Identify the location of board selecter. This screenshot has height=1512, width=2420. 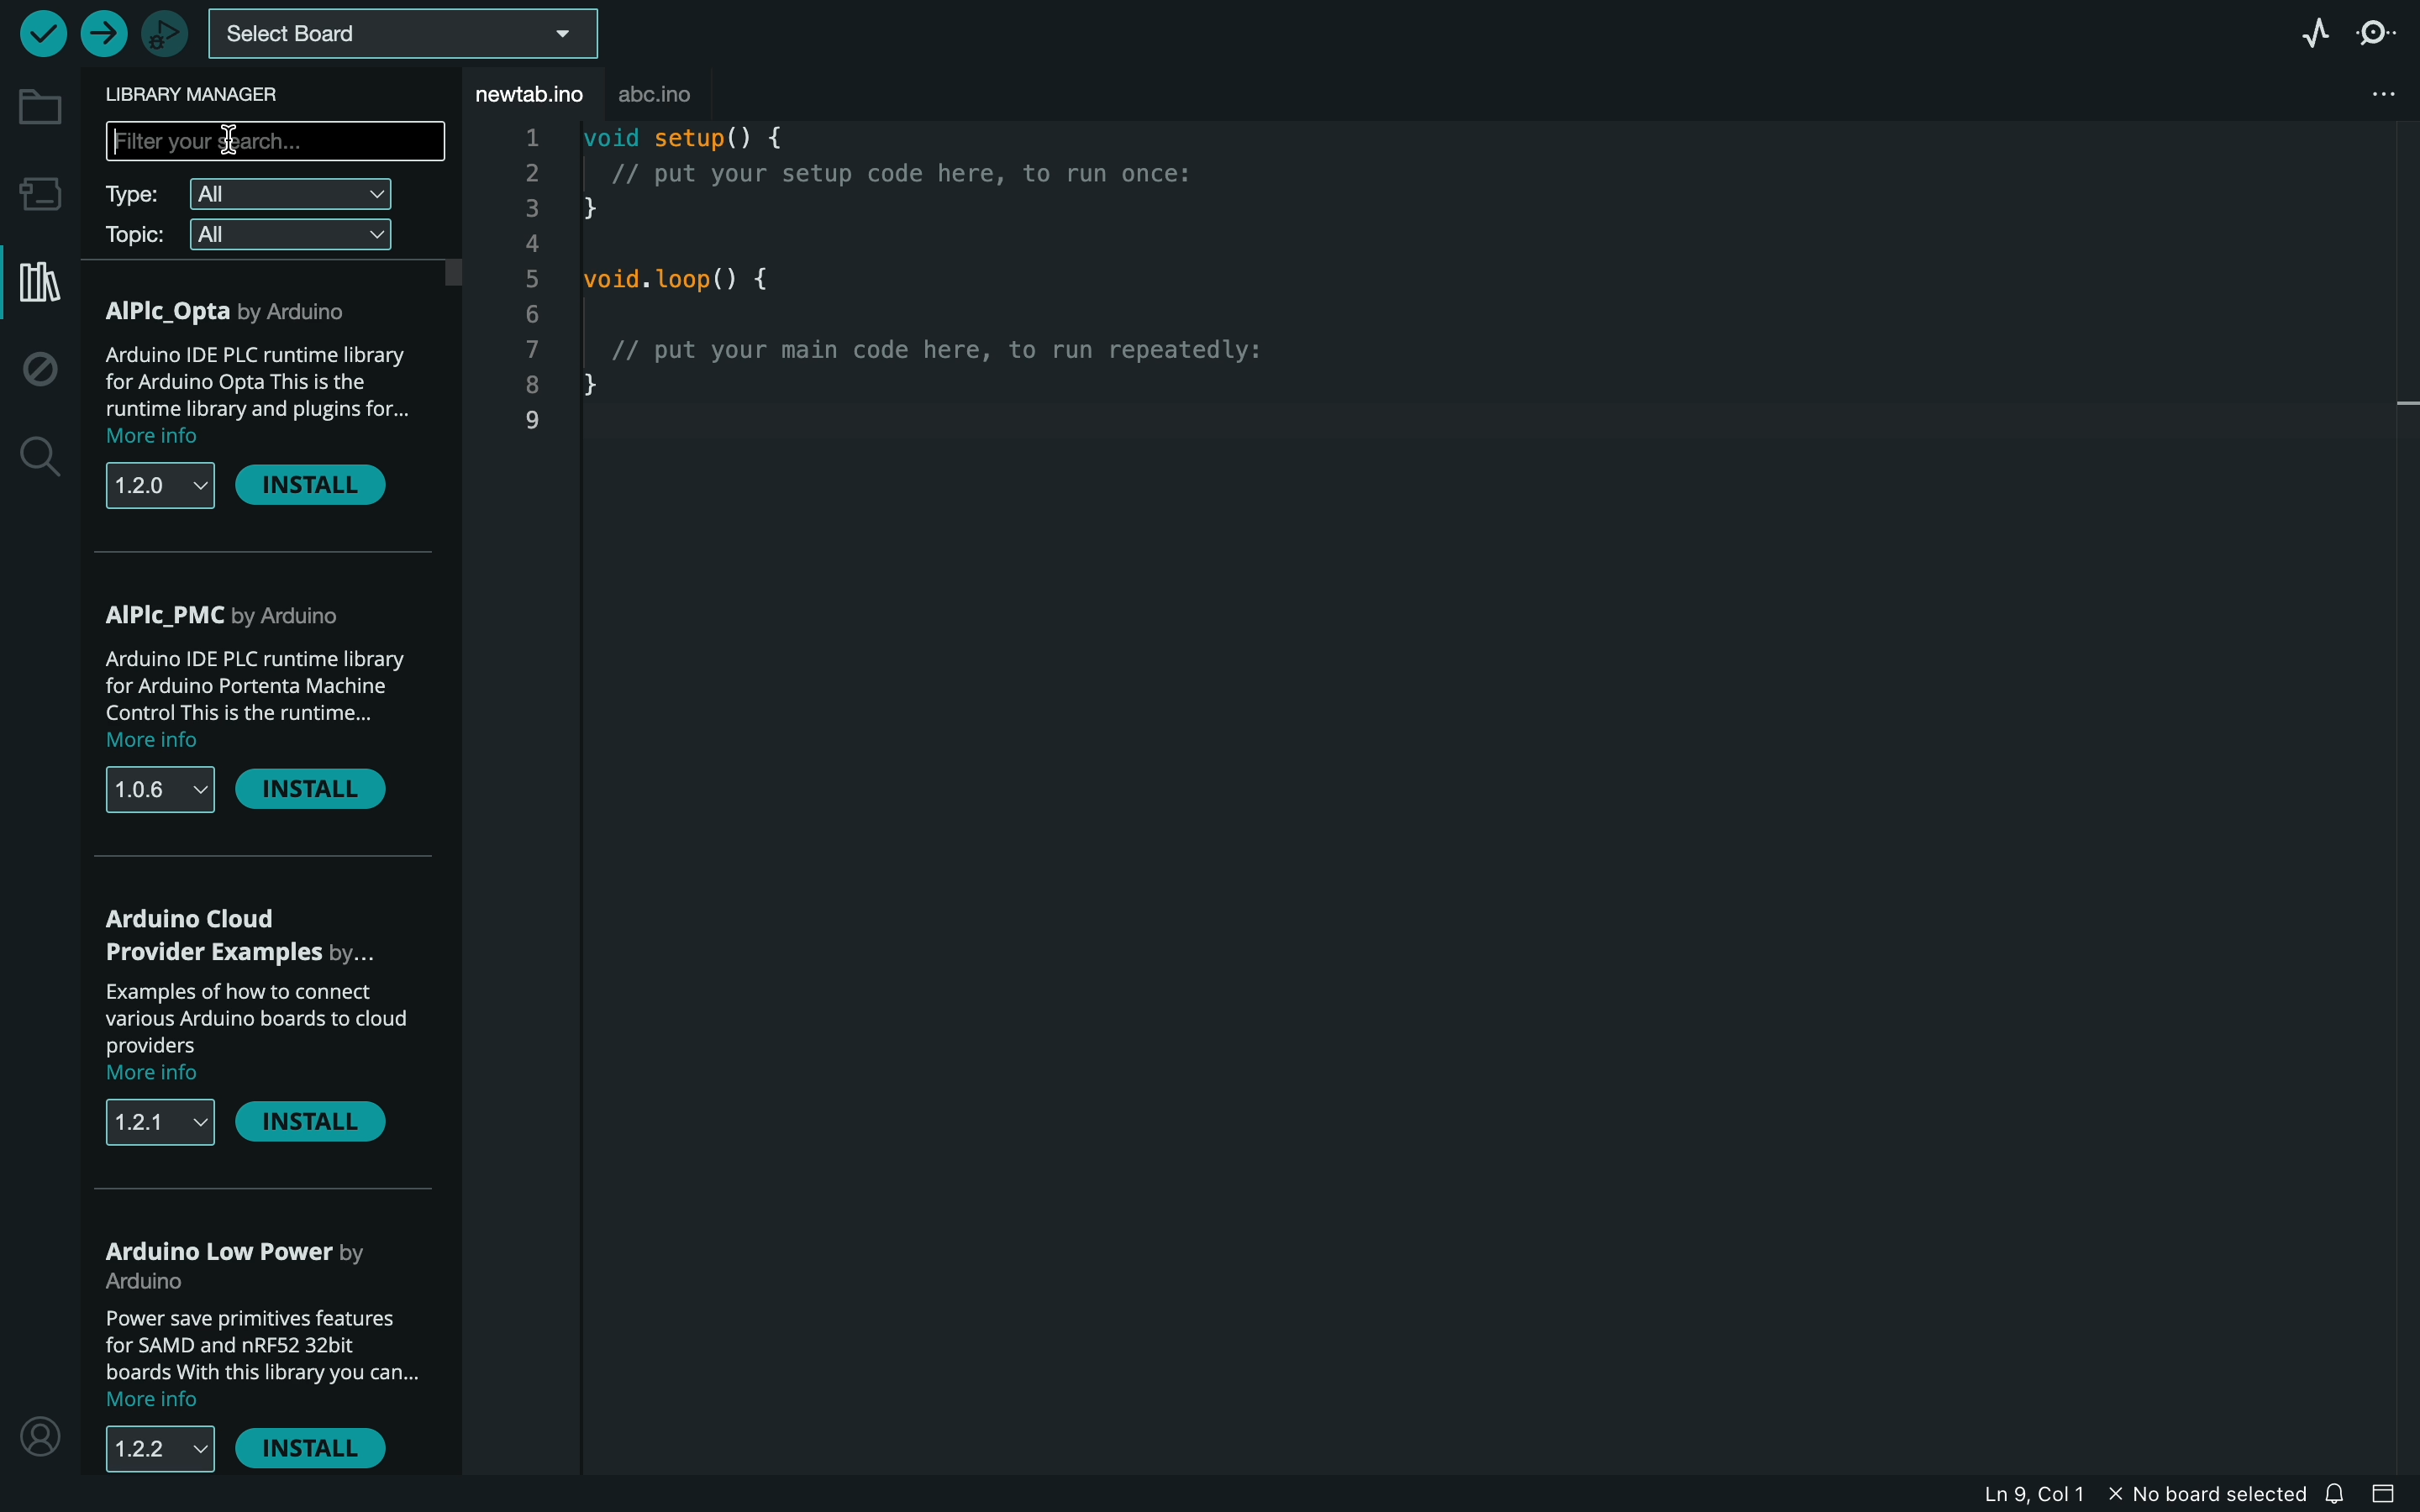
(403, 36).